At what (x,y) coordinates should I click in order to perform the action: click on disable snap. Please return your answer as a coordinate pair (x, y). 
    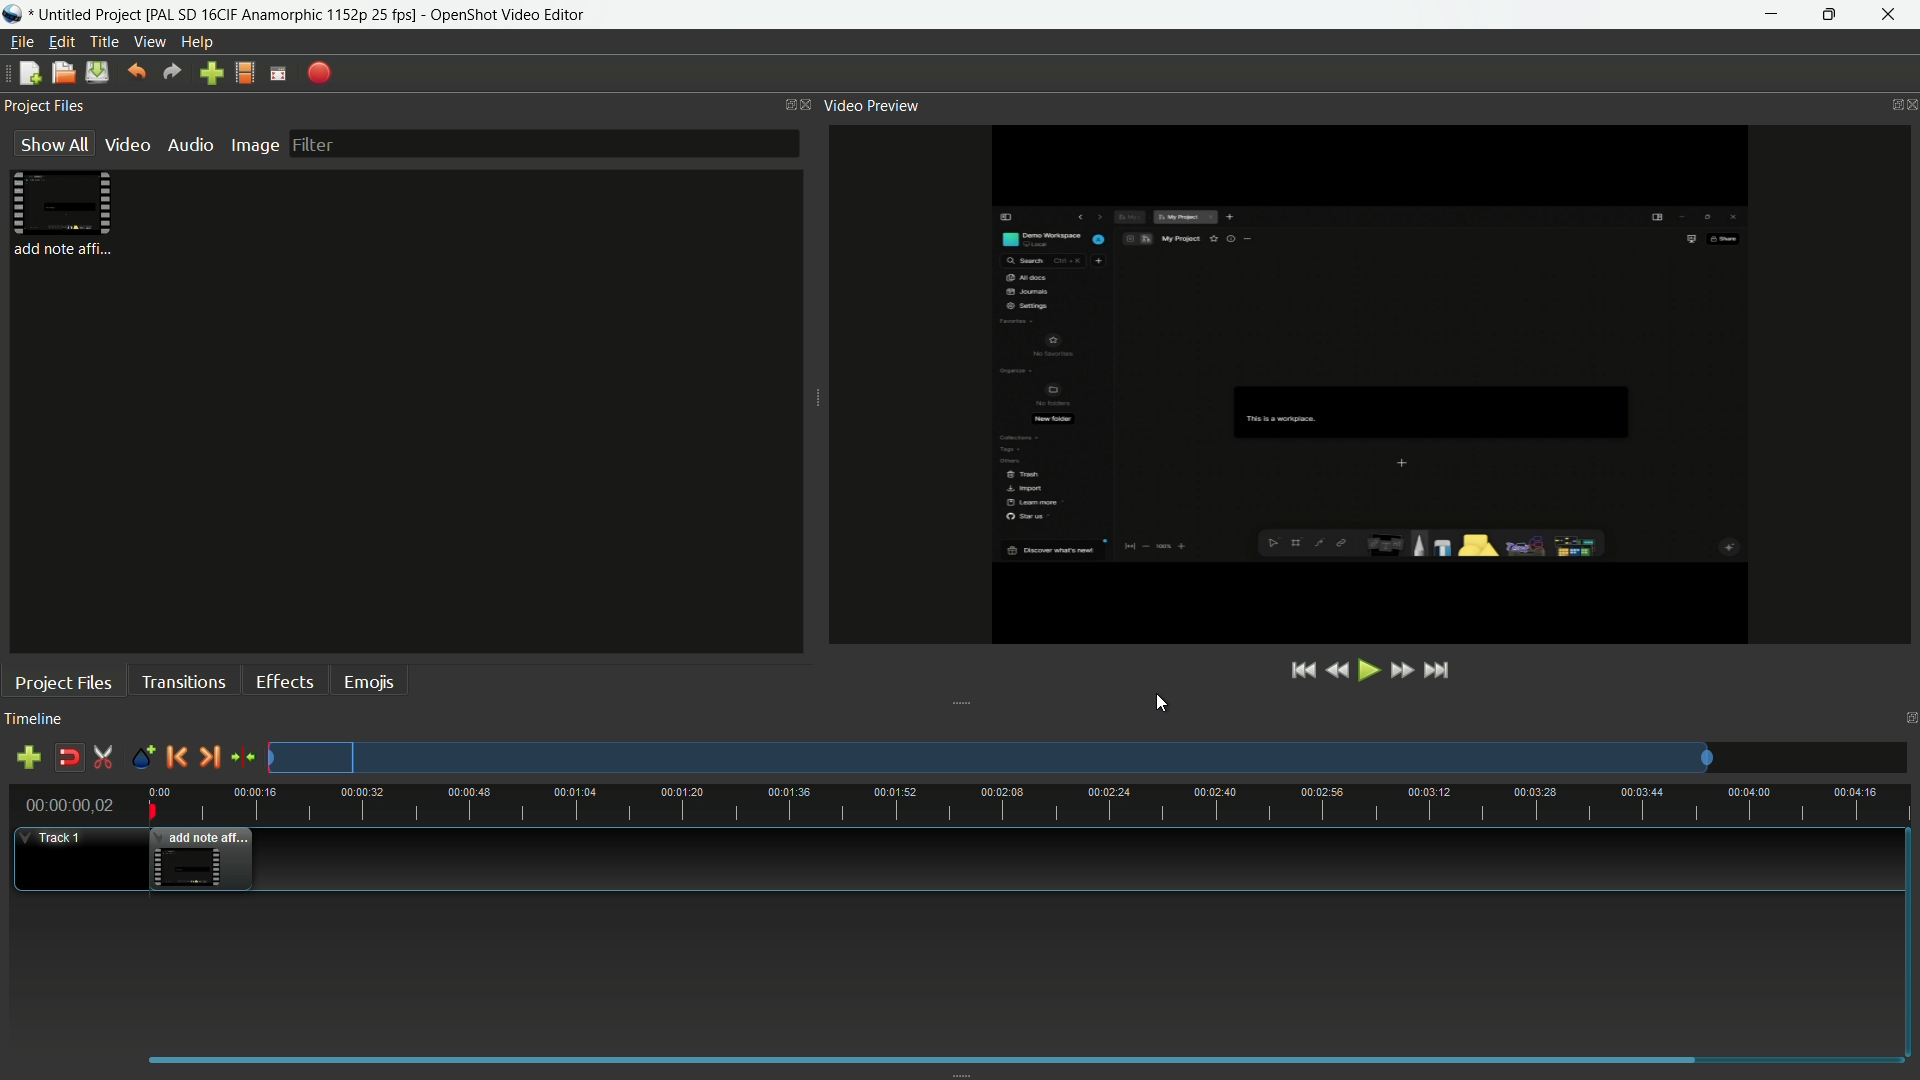
    Looking at the image, I should click on (68, 758).